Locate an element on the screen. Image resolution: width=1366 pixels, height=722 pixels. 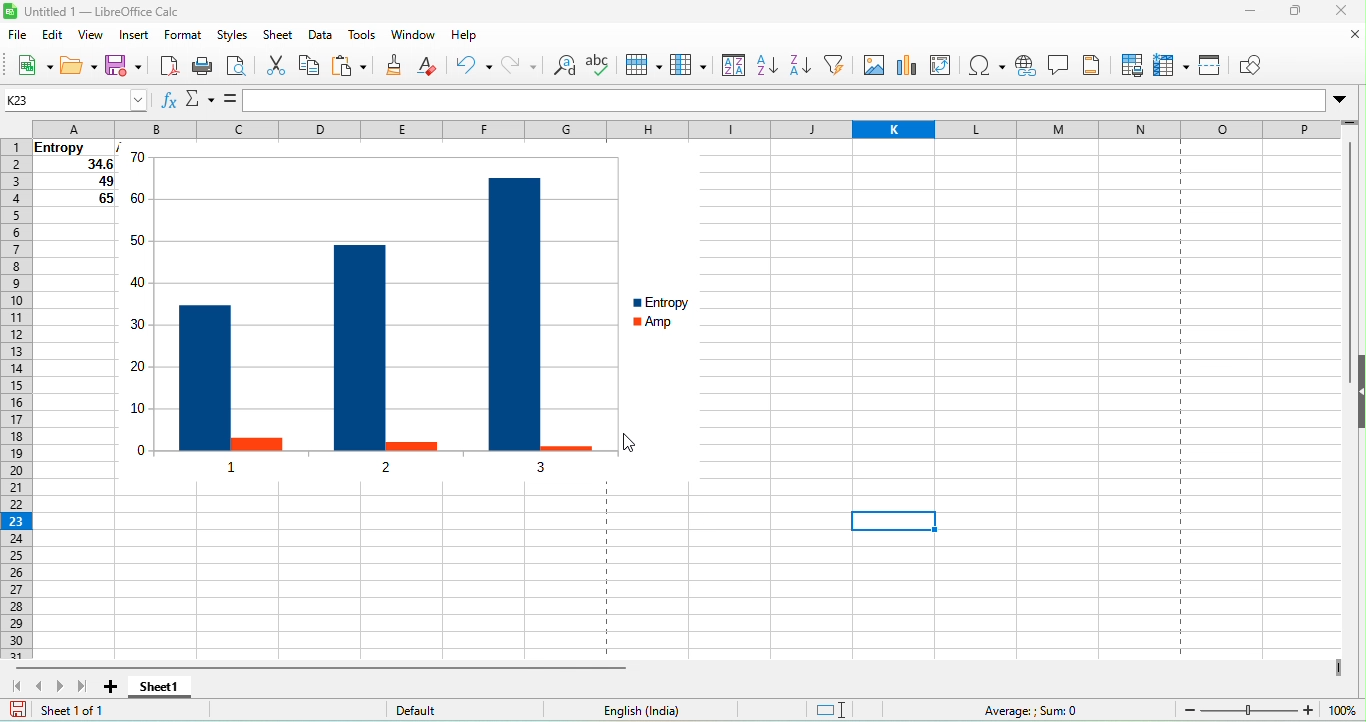
standard selection is located at coordinates (849, 709).